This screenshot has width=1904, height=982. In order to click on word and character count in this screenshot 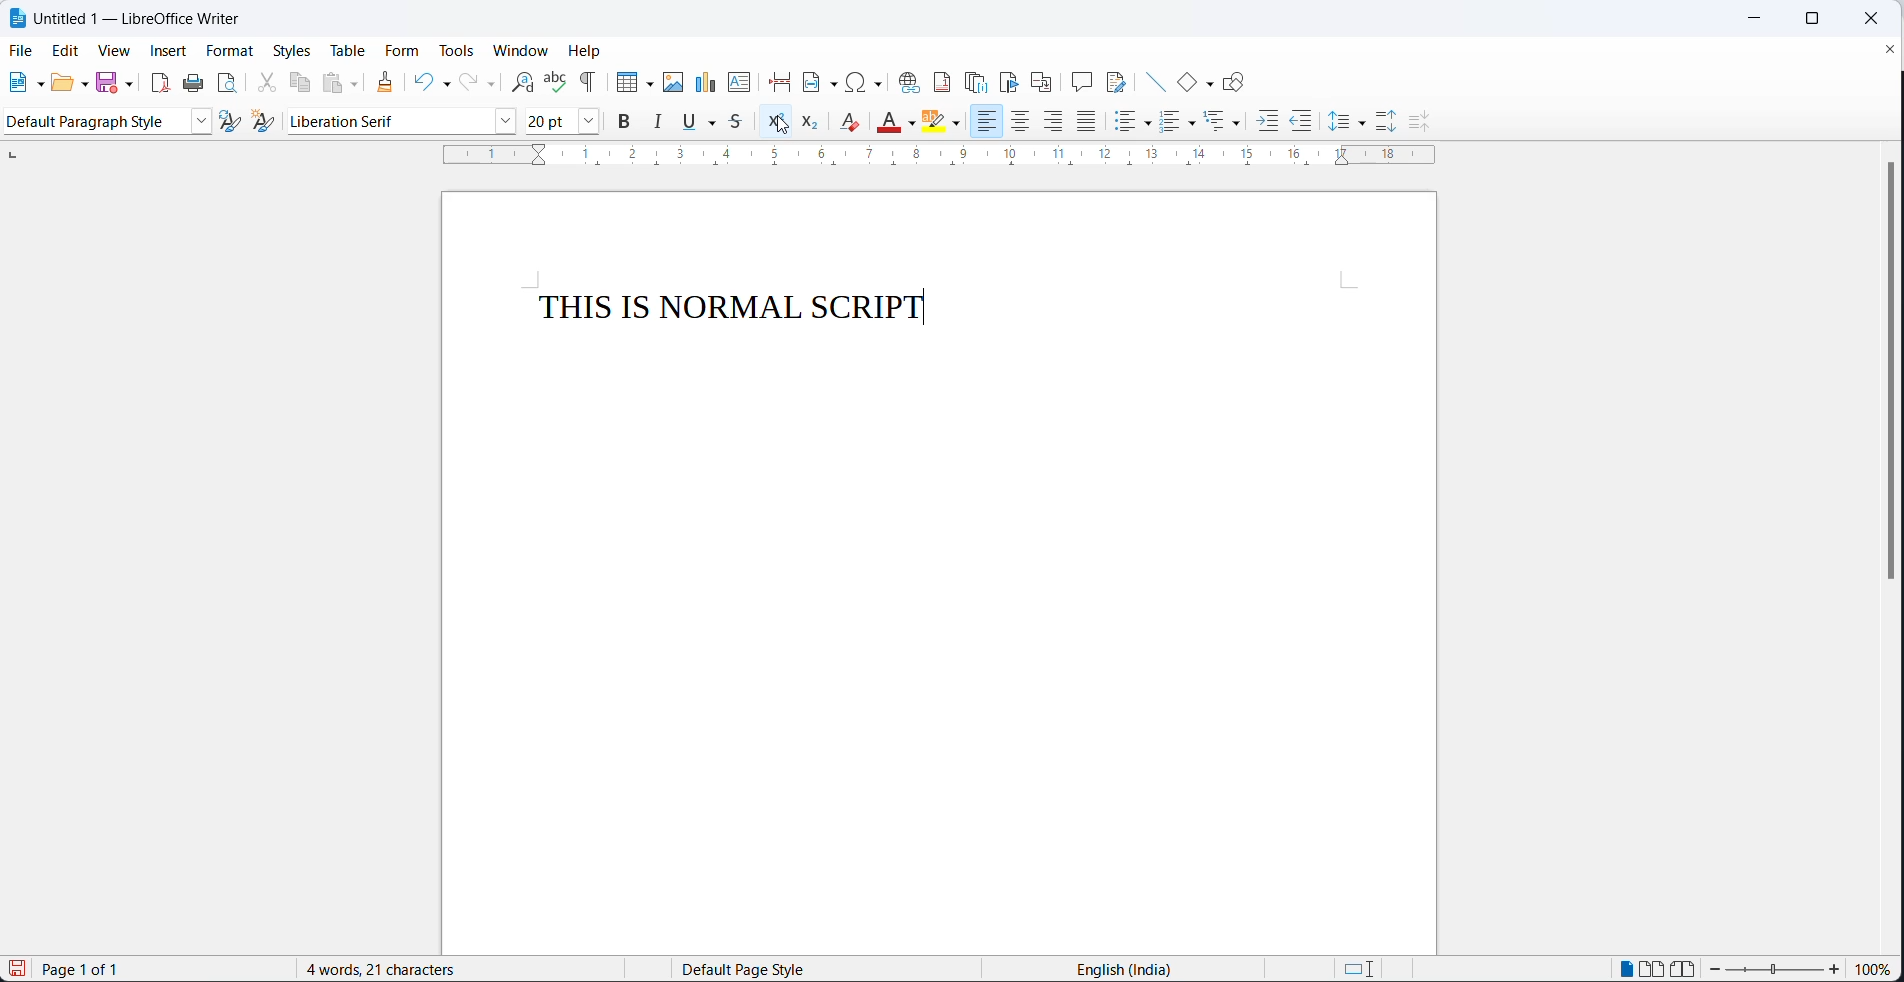, I will do `click(392, 969)`.